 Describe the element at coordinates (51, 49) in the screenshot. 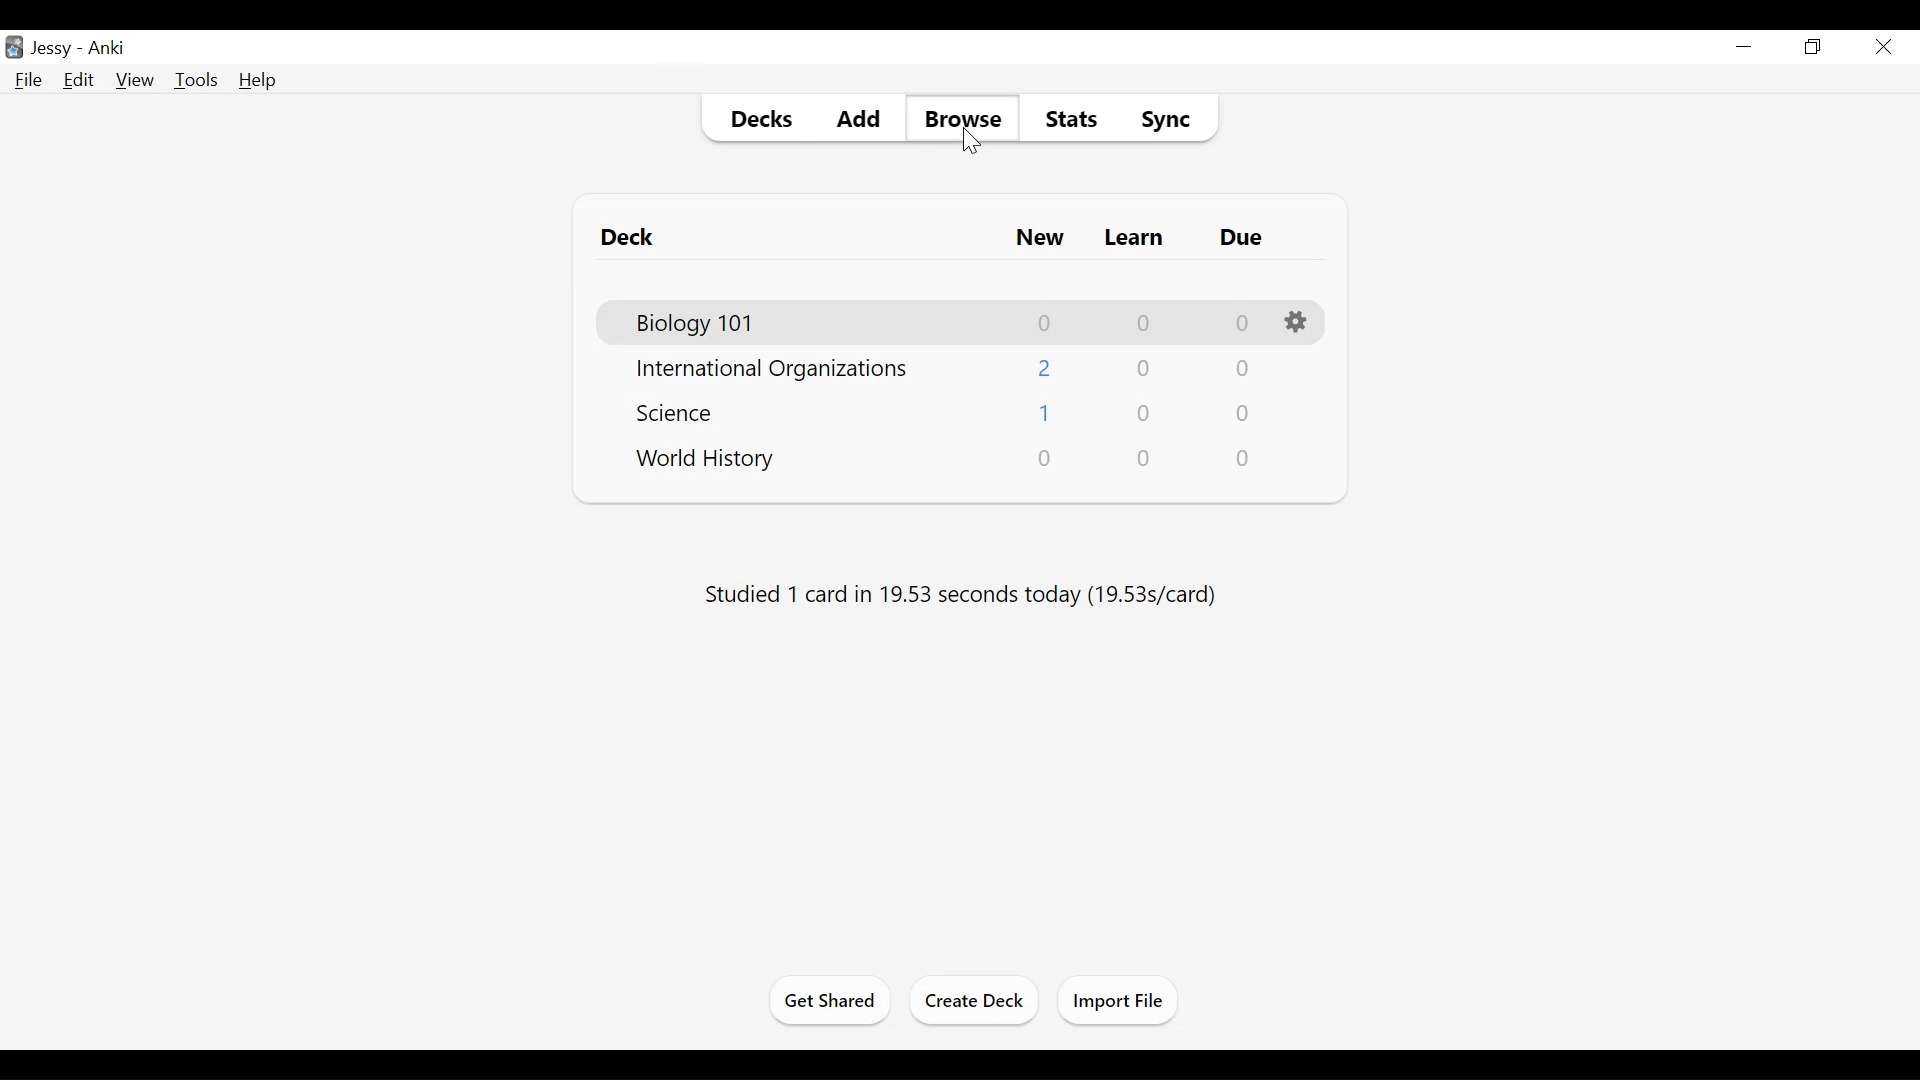

I see `User Profile` at that location.